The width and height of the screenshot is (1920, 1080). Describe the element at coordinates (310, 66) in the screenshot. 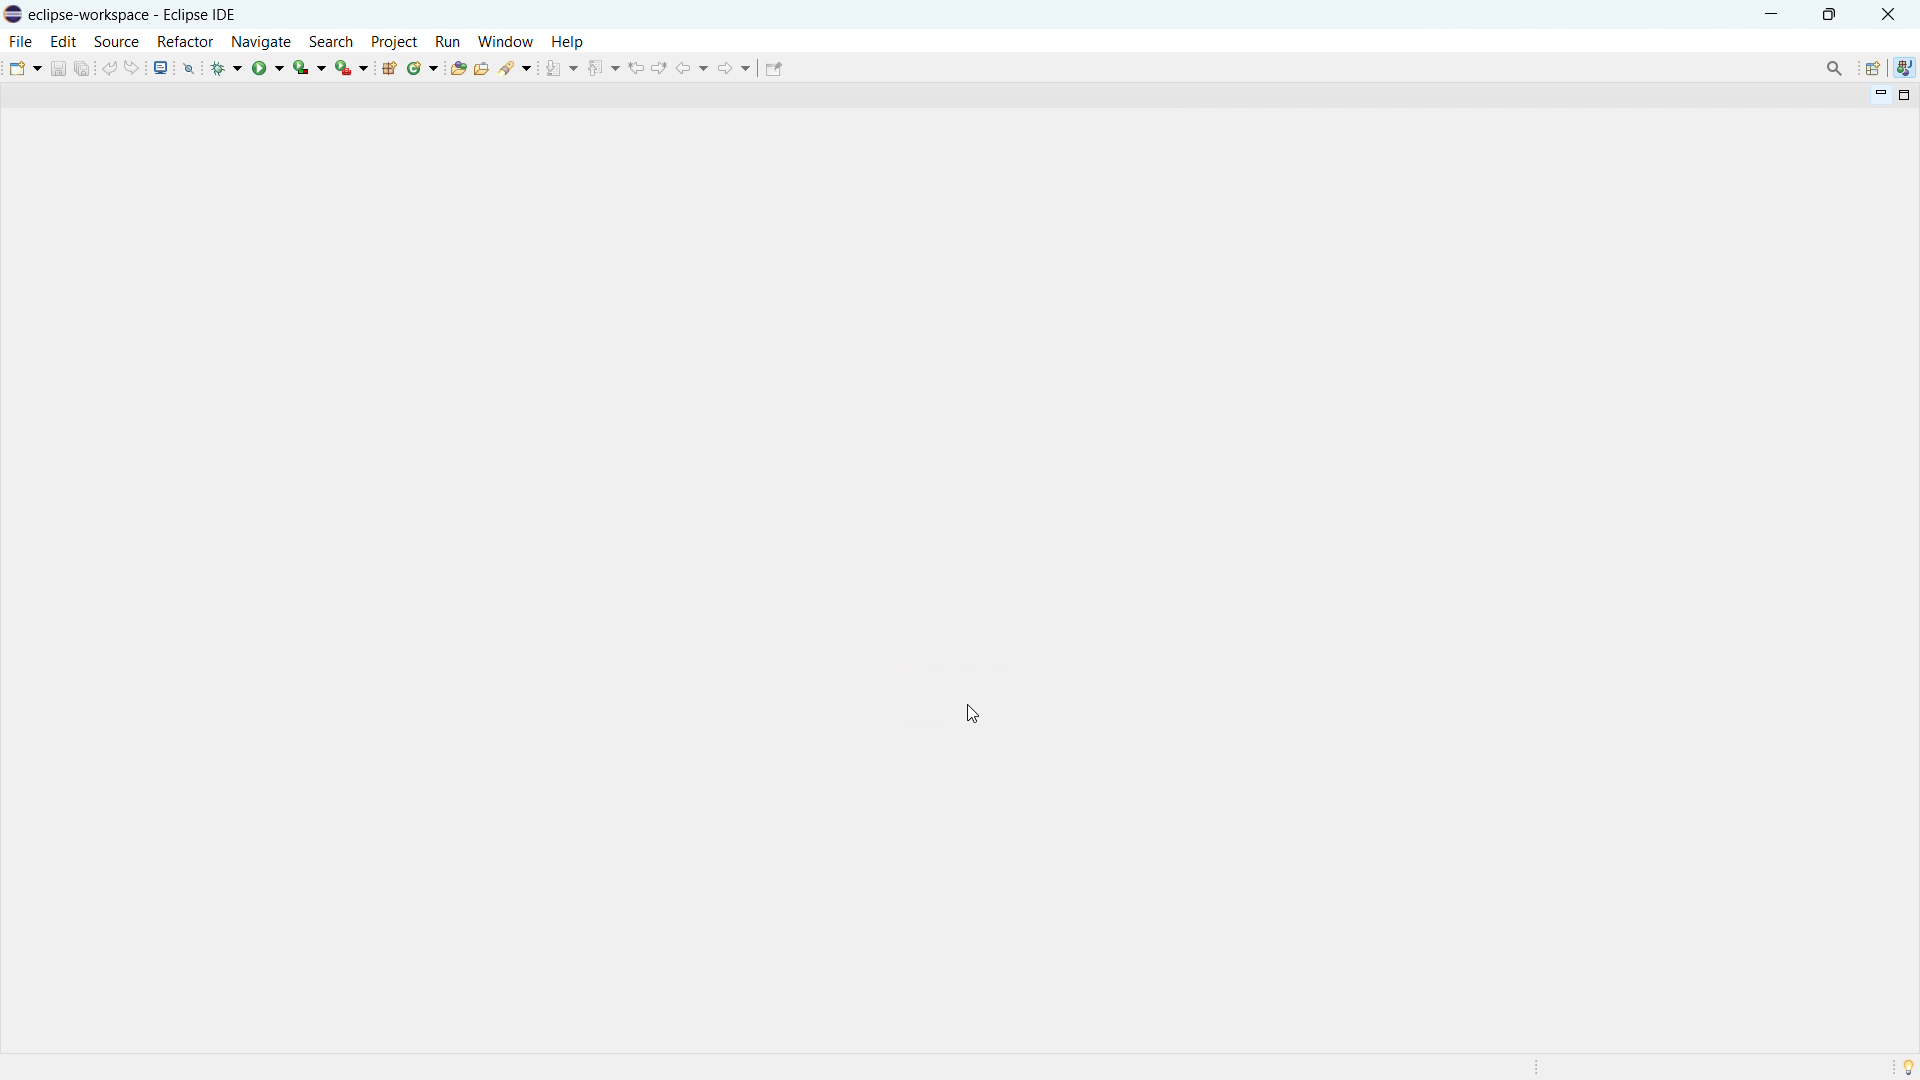

I see `coverage` at that location.